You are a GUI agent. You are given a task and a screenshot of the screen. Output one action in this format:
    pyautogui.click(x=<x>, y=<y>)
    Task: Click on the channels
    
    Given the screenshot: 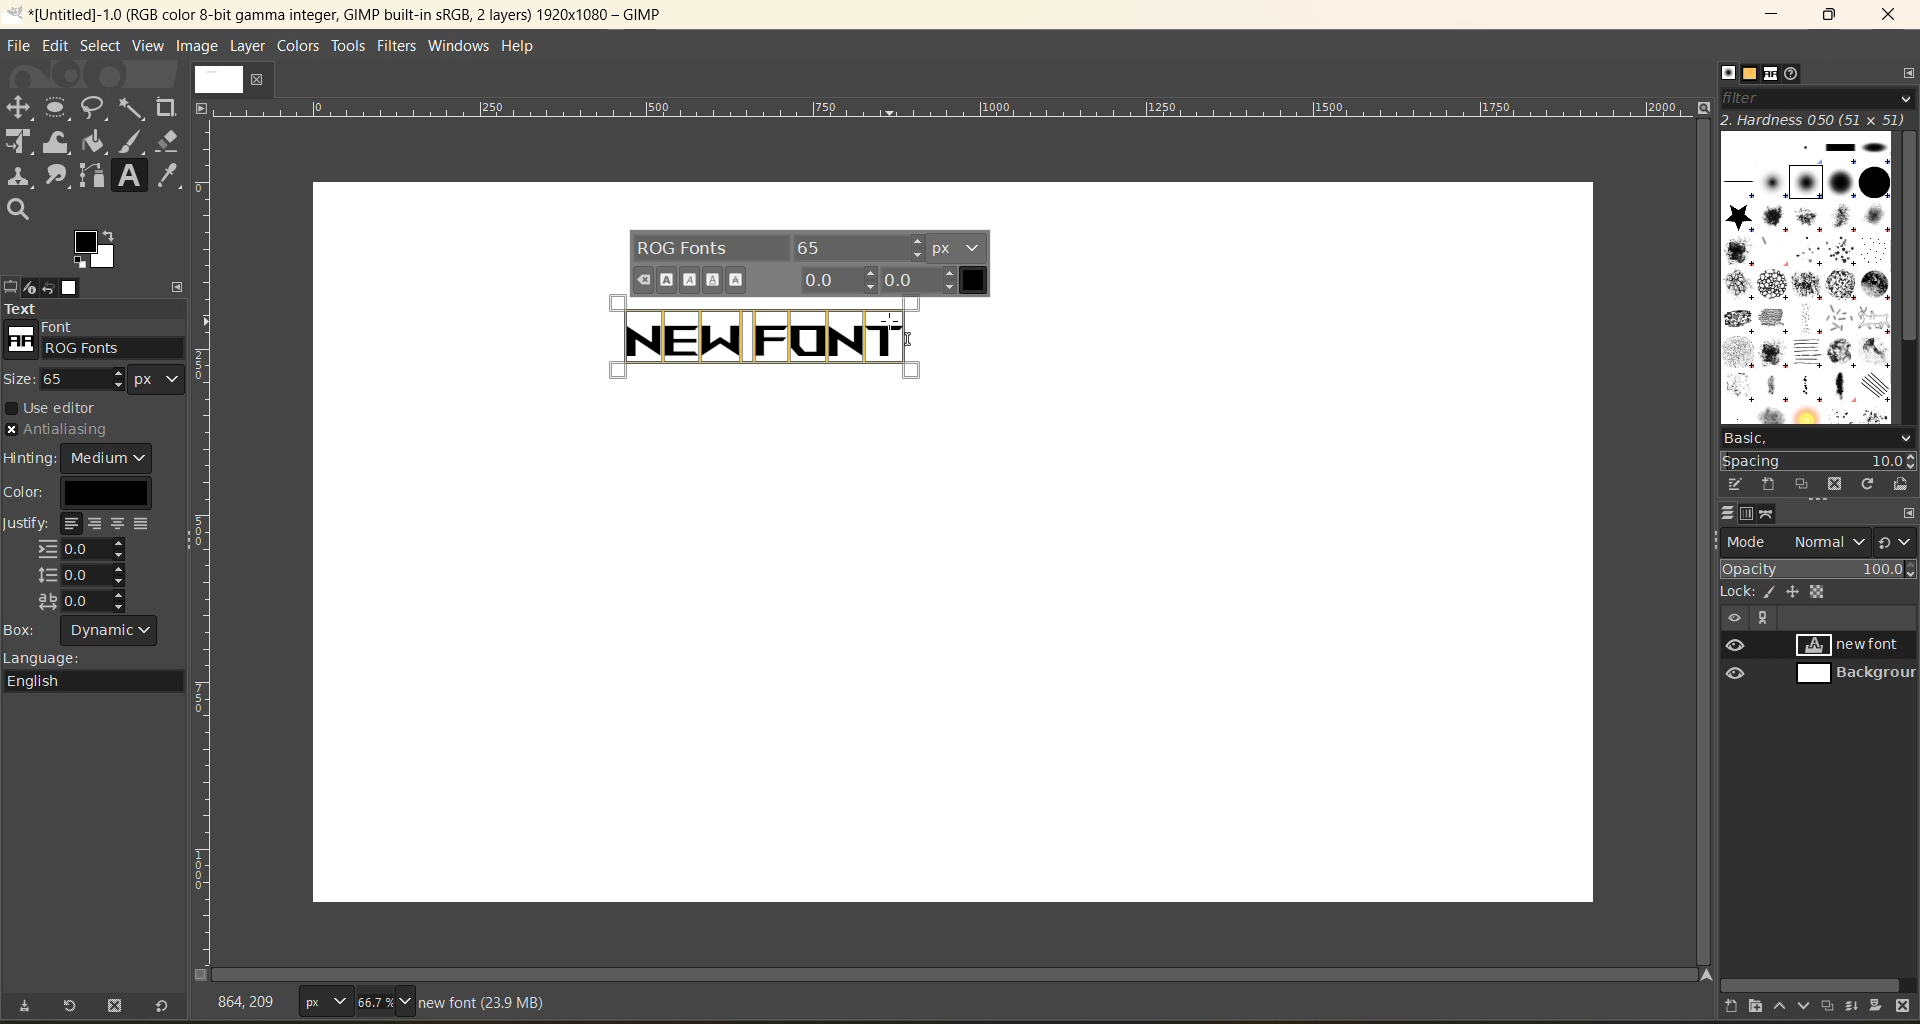 What is the action you would take?
    pyautogui.click(x=1750, y=516)
    